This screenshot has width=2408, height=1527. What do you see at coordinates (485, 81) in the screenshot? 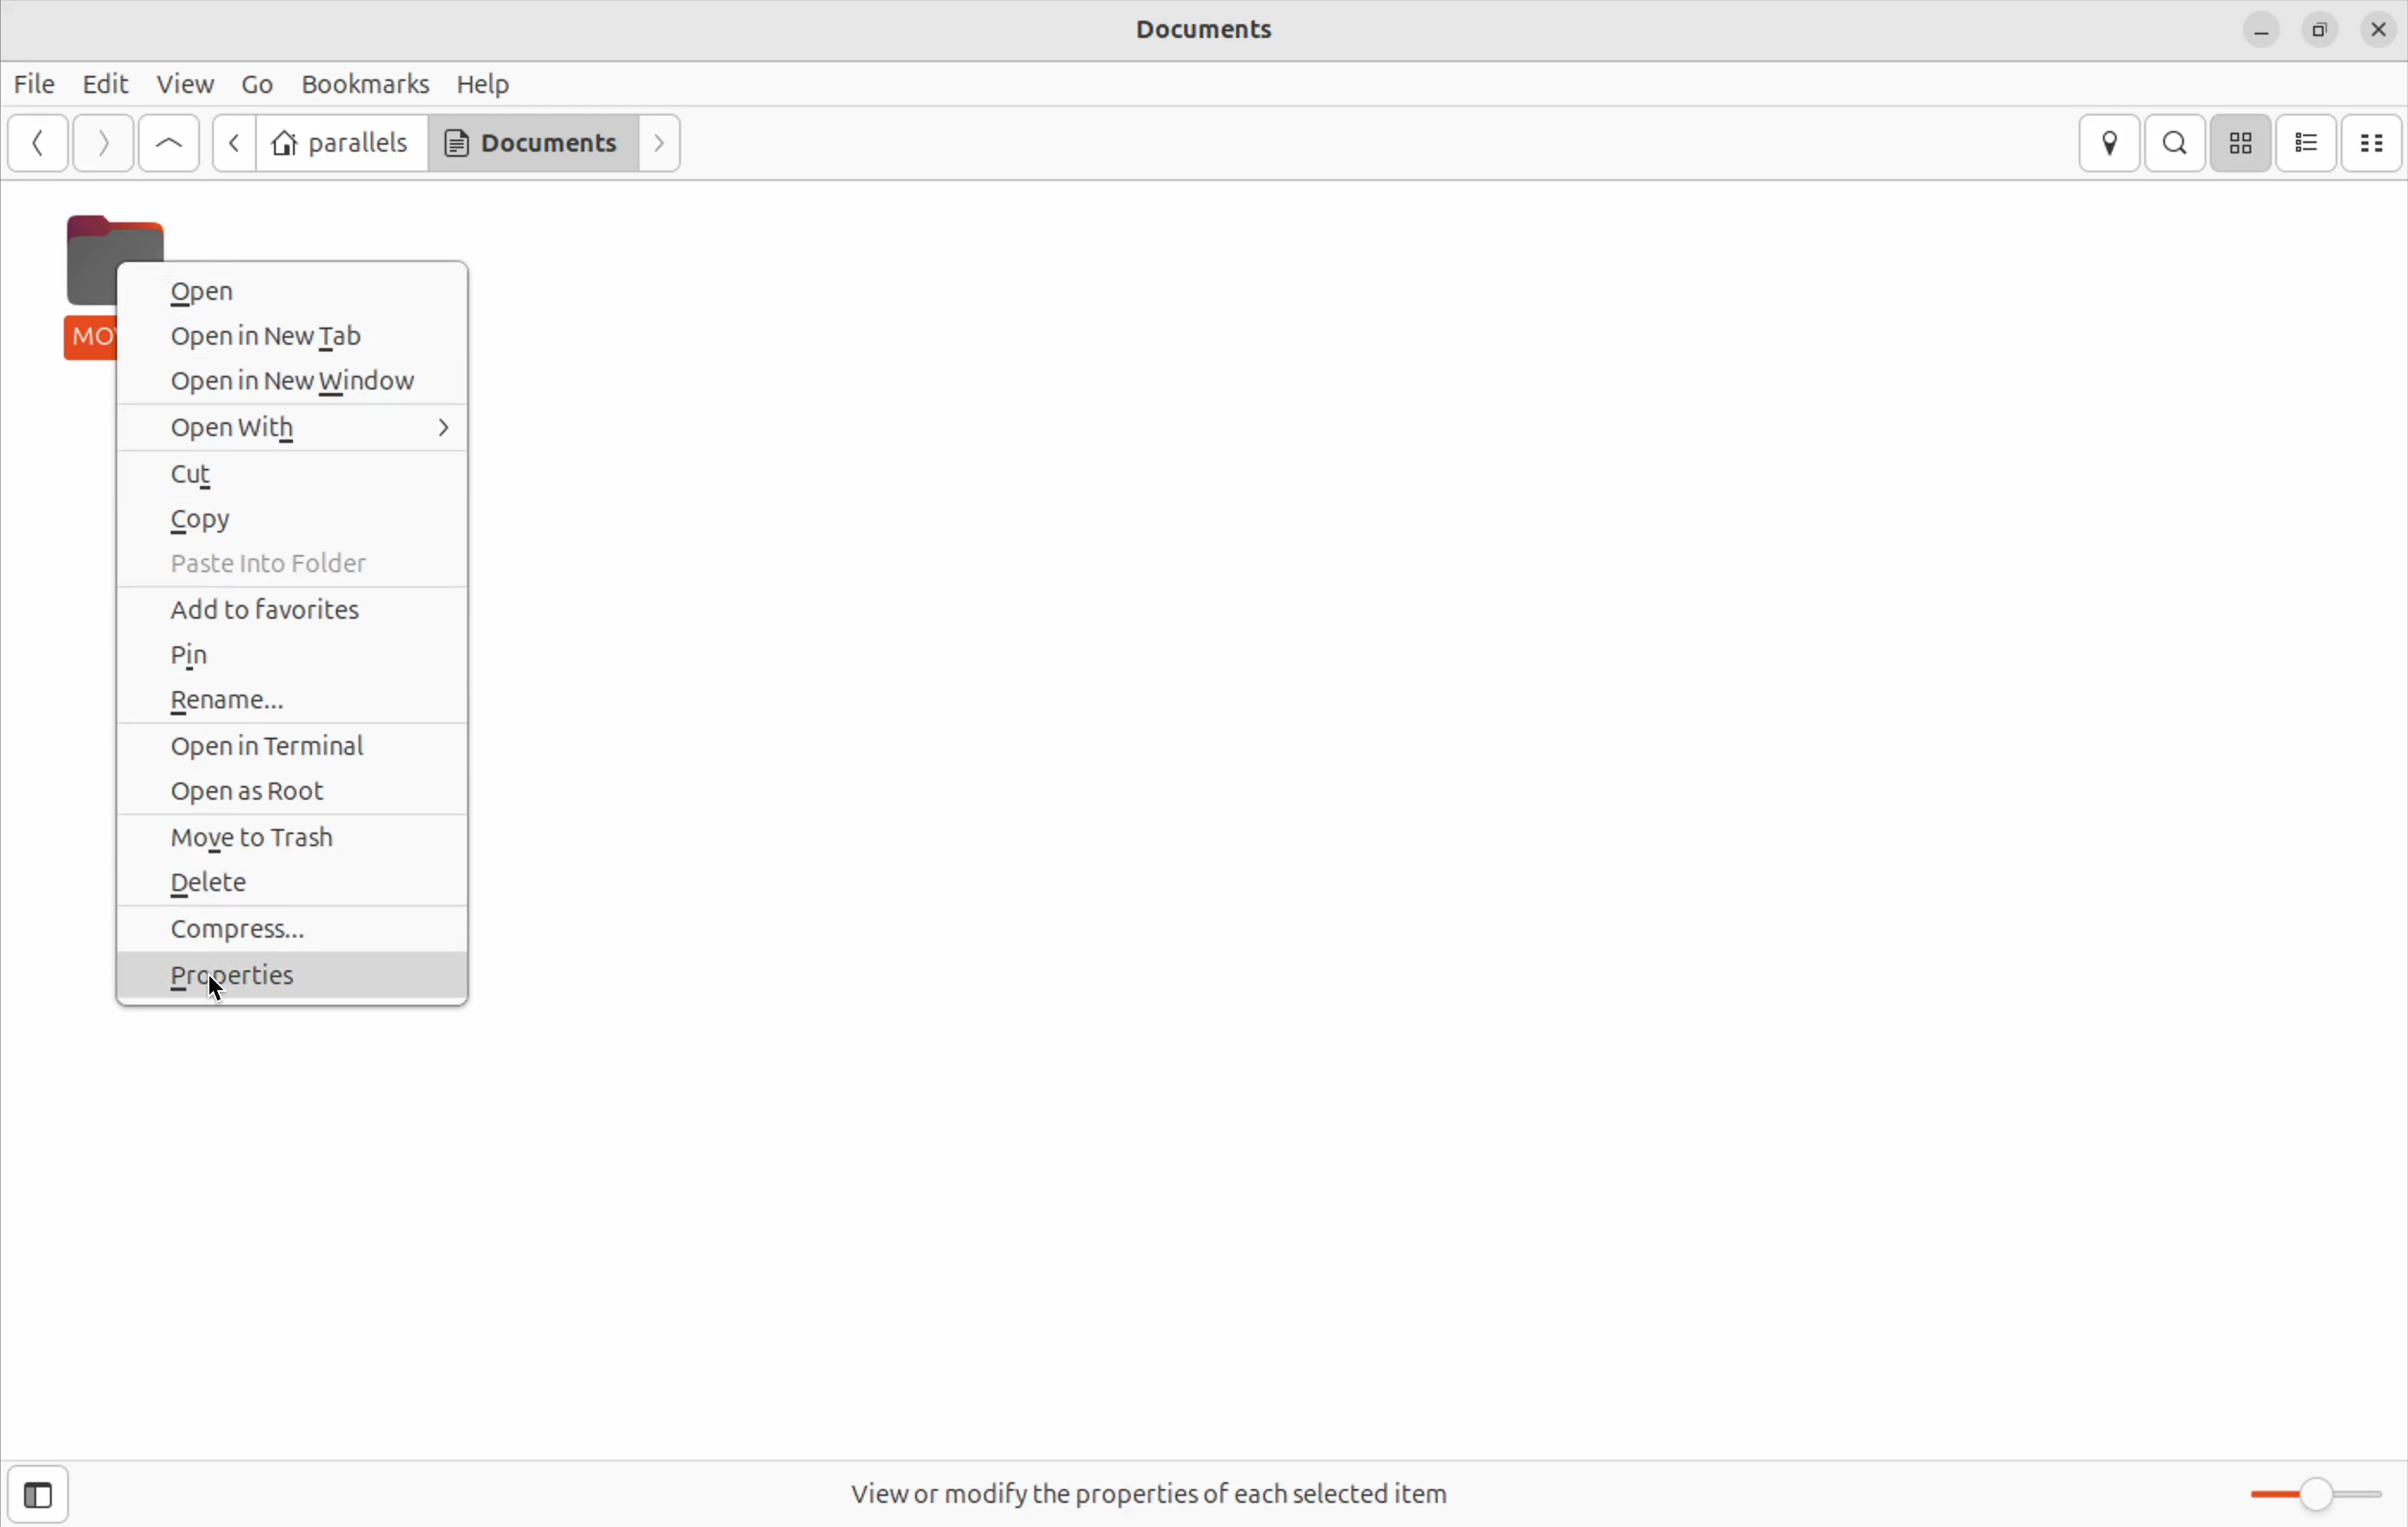
I see `Help` at bounding box center [485, 81].